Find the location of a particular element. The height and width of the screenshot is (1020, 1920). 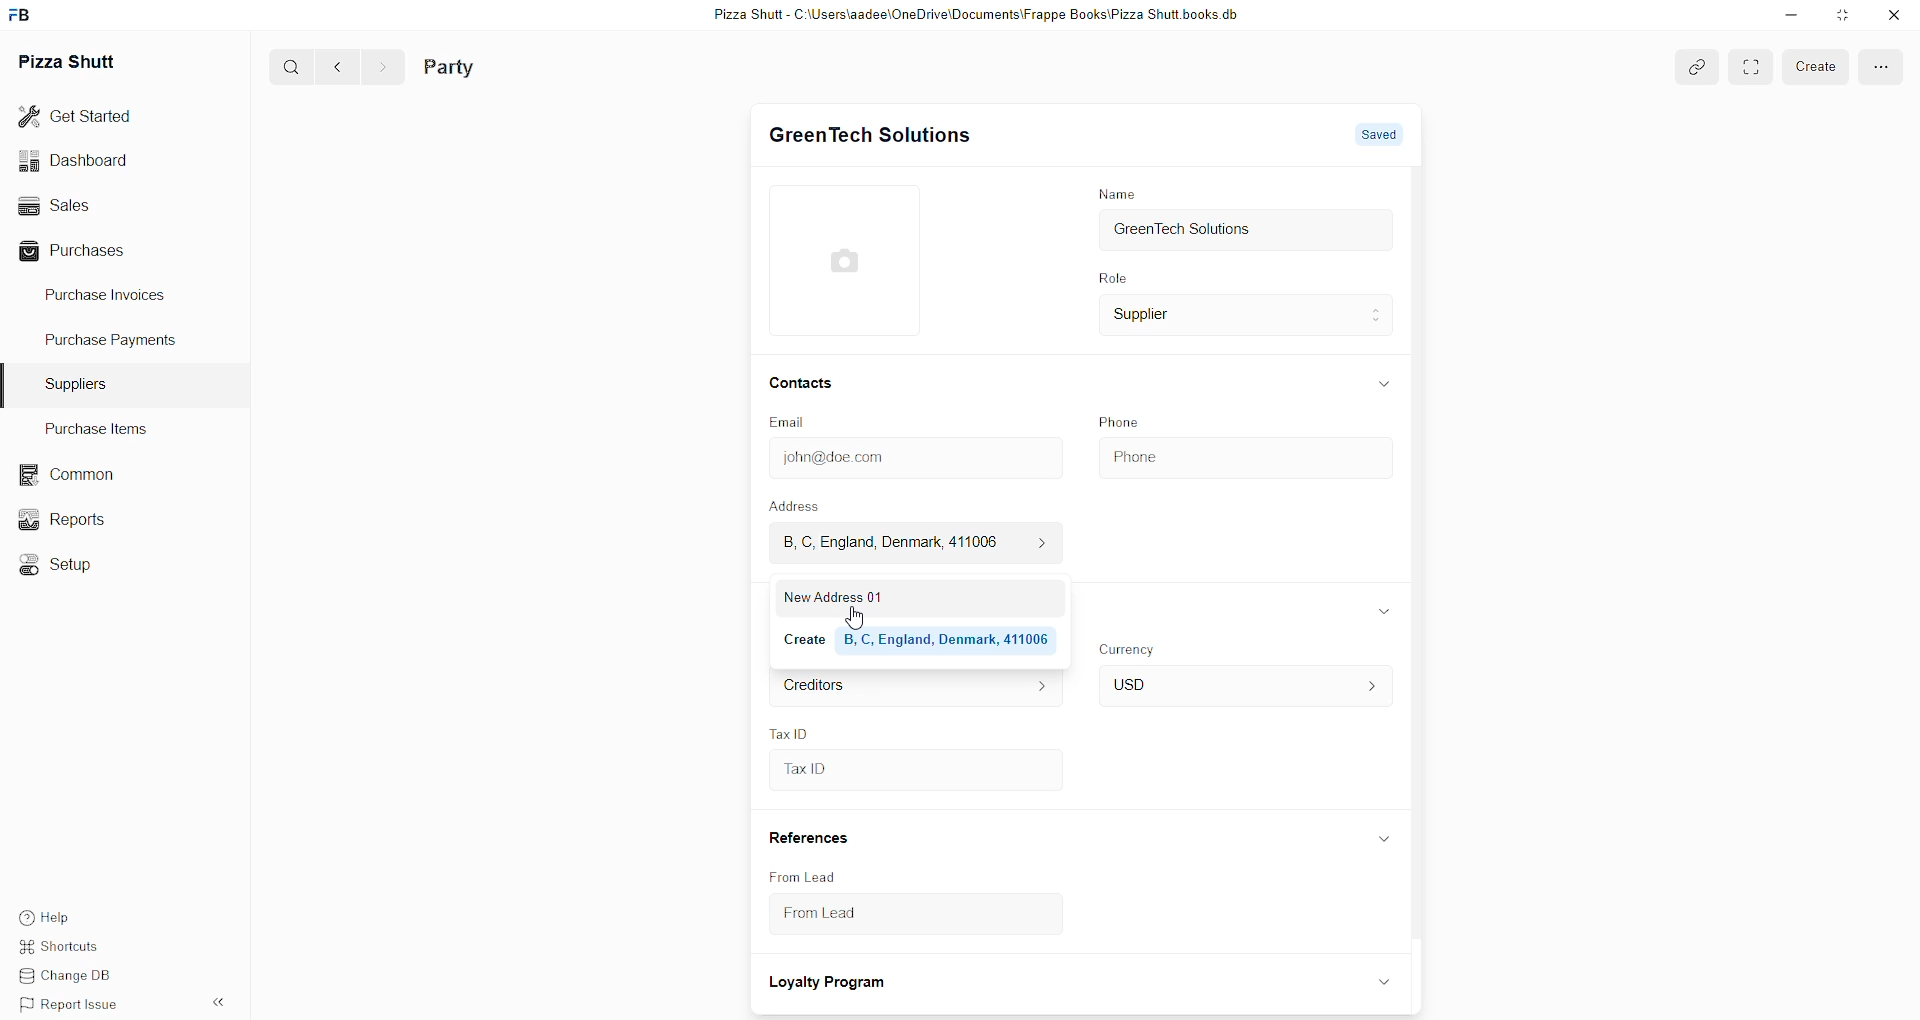

Purchases is located at coordinates (97, 250).